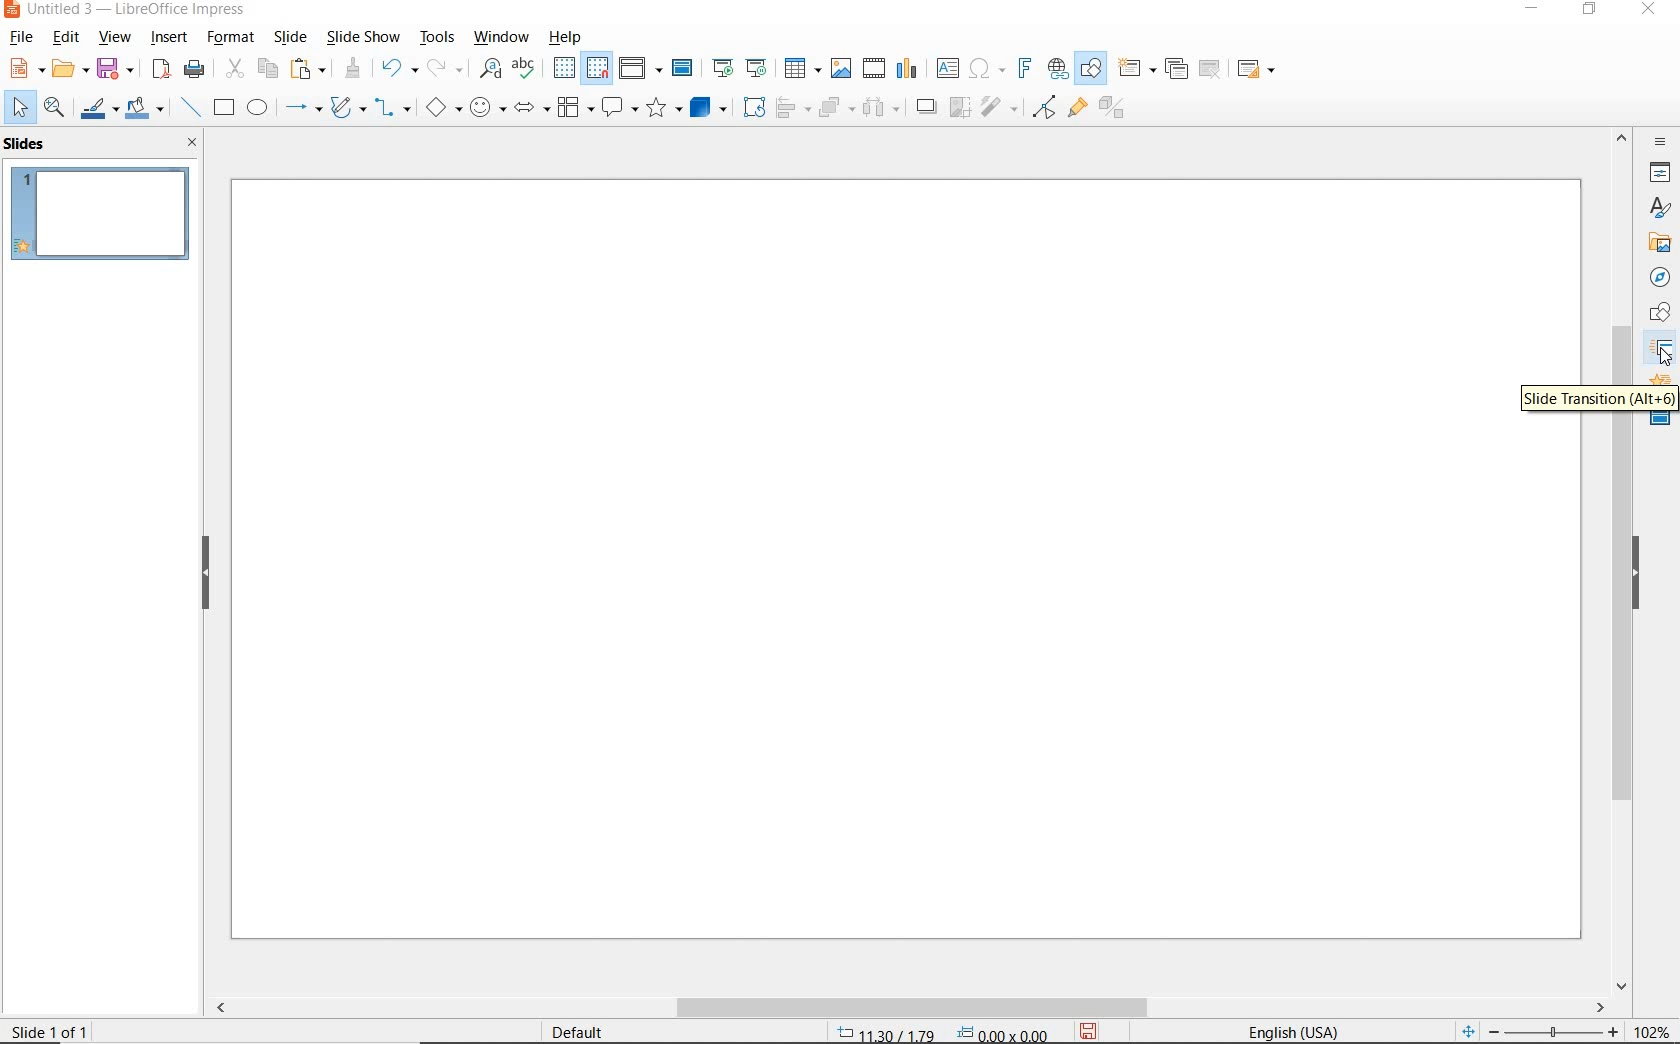  Describe the element at coordinates (127, 11) in the screenshot. I see `FILE NAME` at that location.